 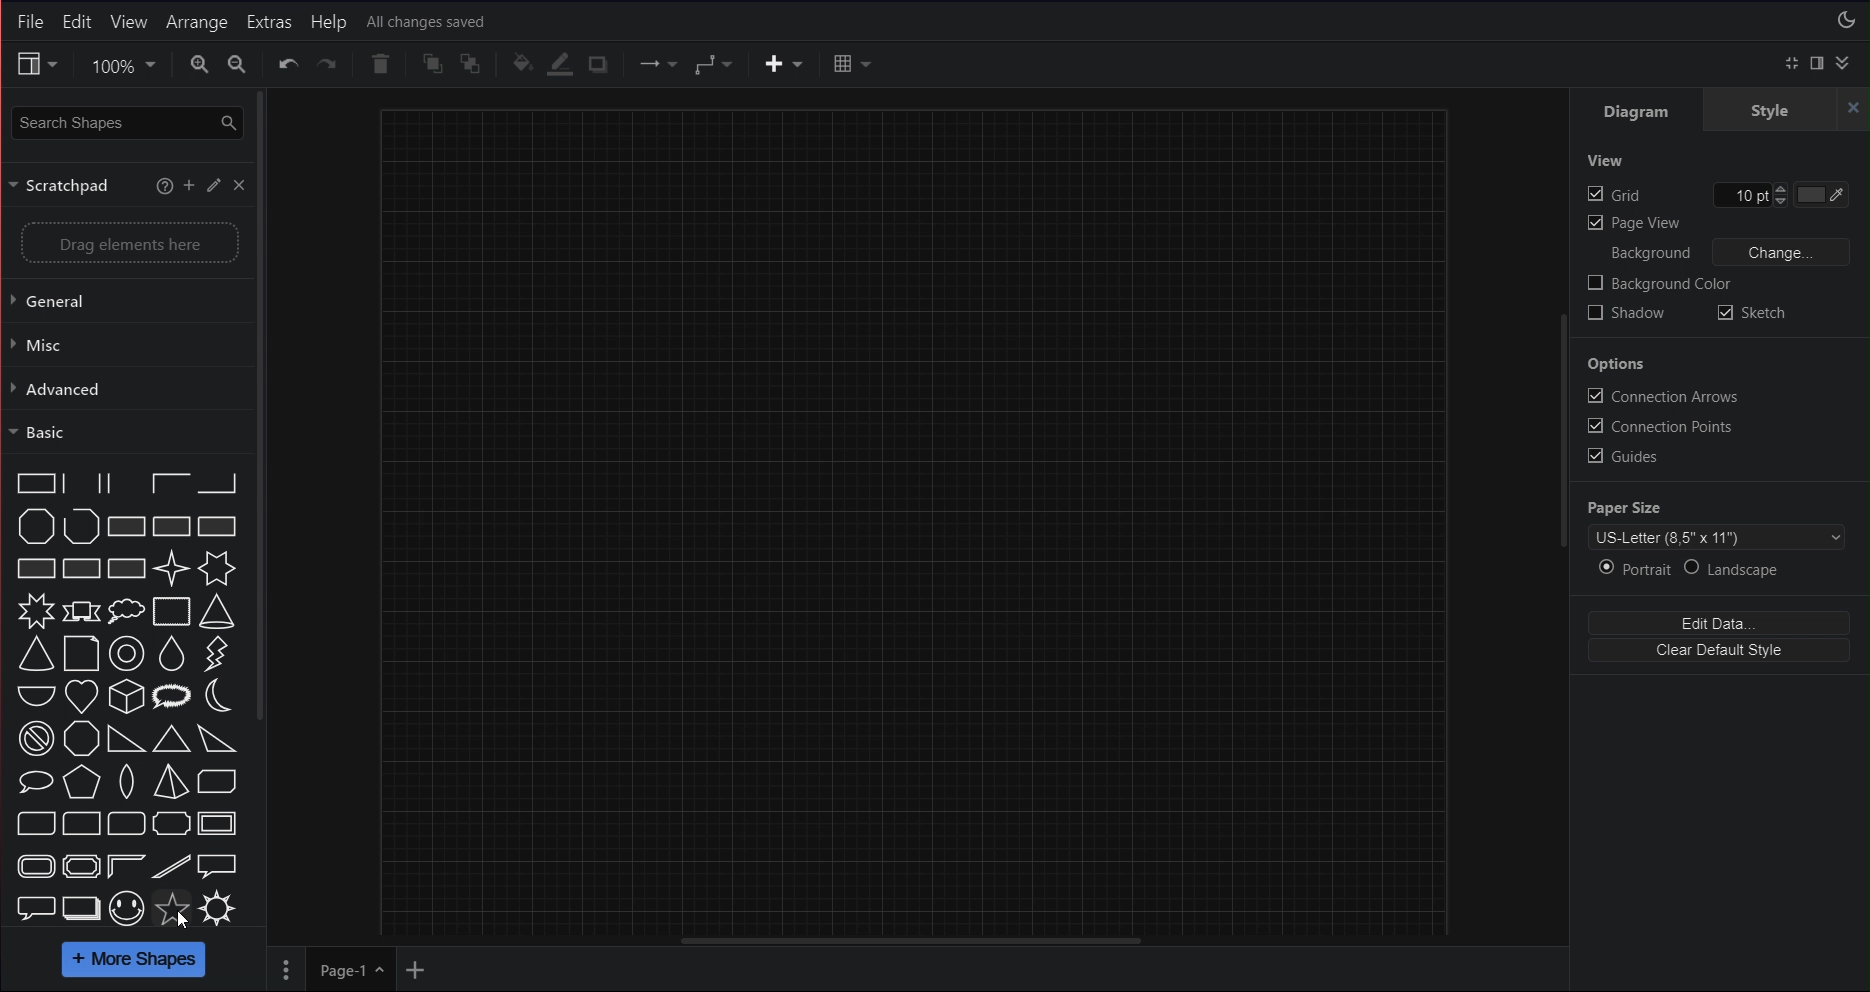 I want to click on Options, so click(x=1619, y=364).